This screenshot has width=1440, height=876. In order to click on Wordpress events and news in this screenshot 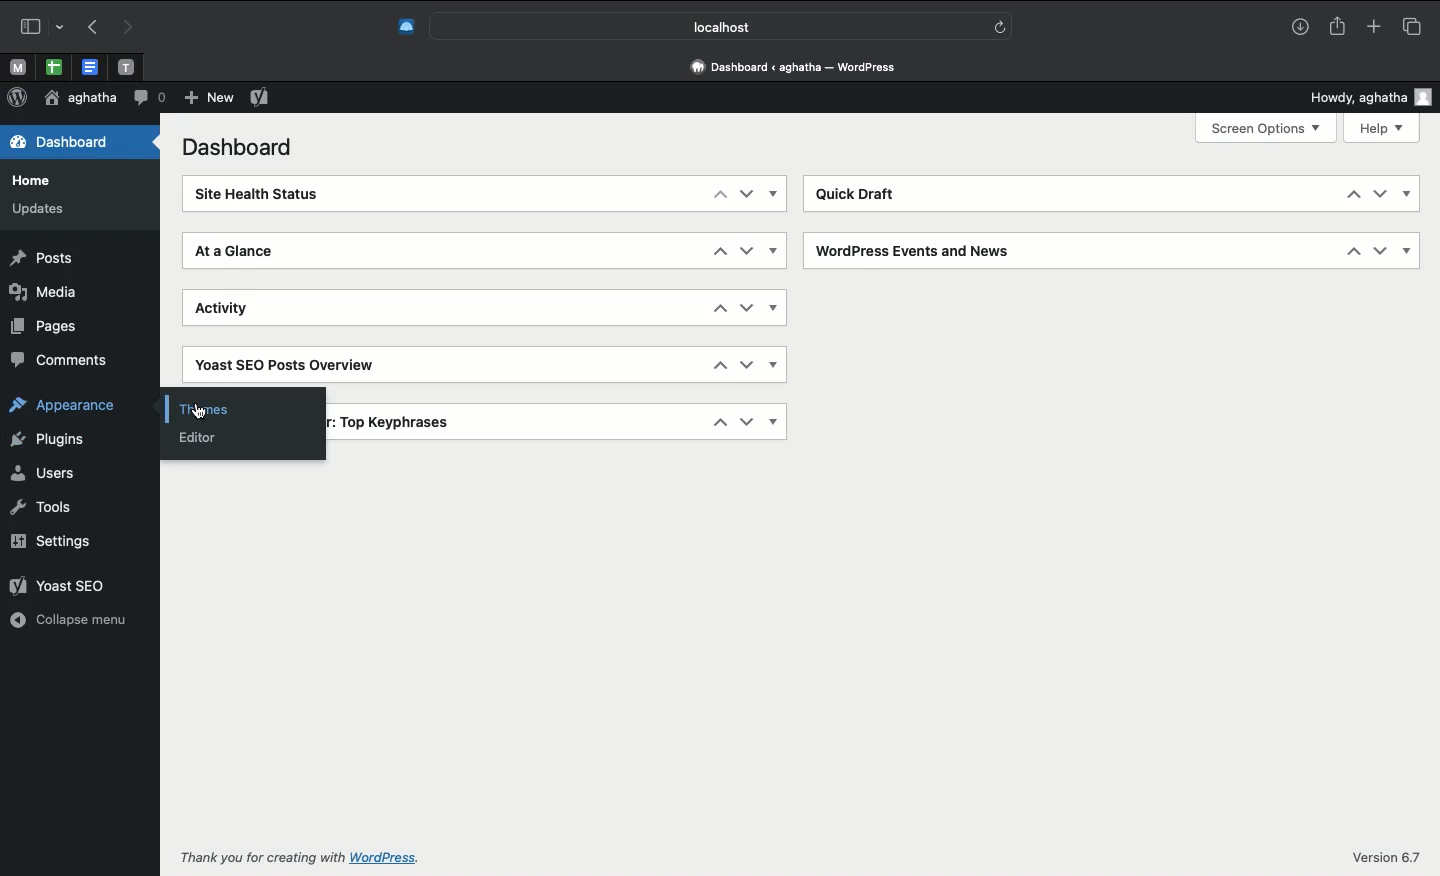, I will do `click(918, 248)`.